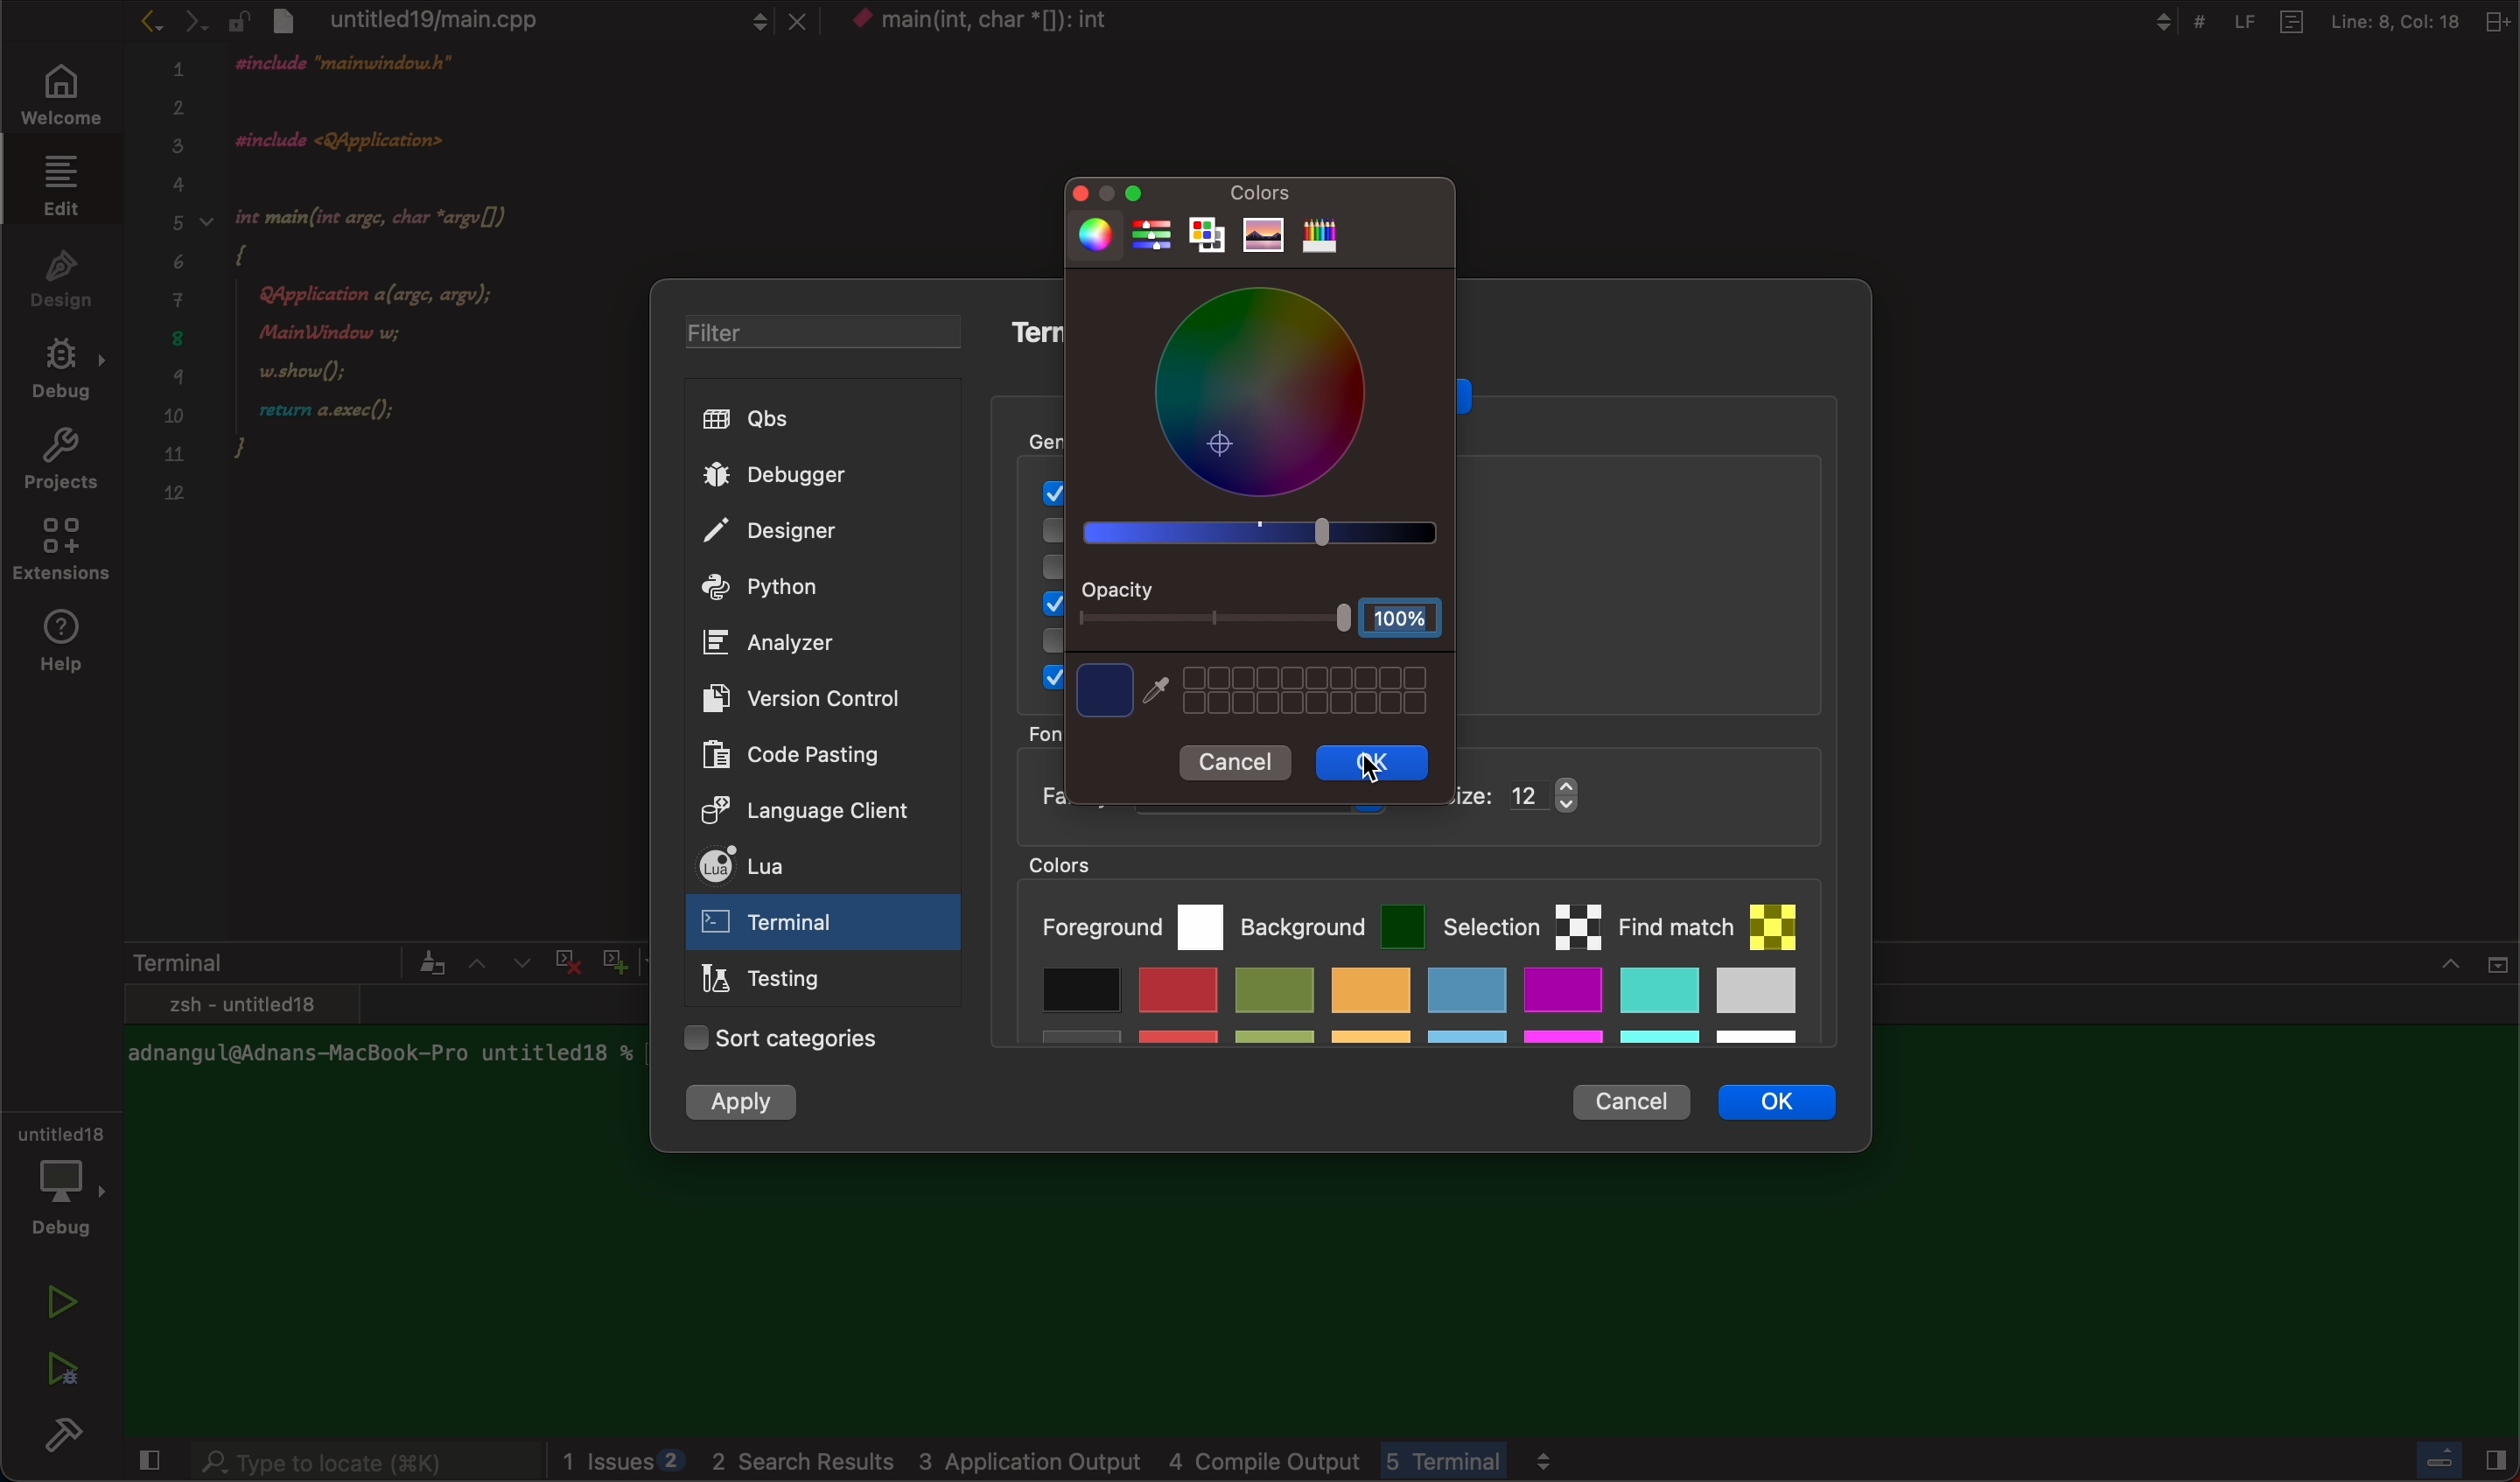 This screenshot has width=2520, height=1482. I want to click on file information, so click(2315, 21).